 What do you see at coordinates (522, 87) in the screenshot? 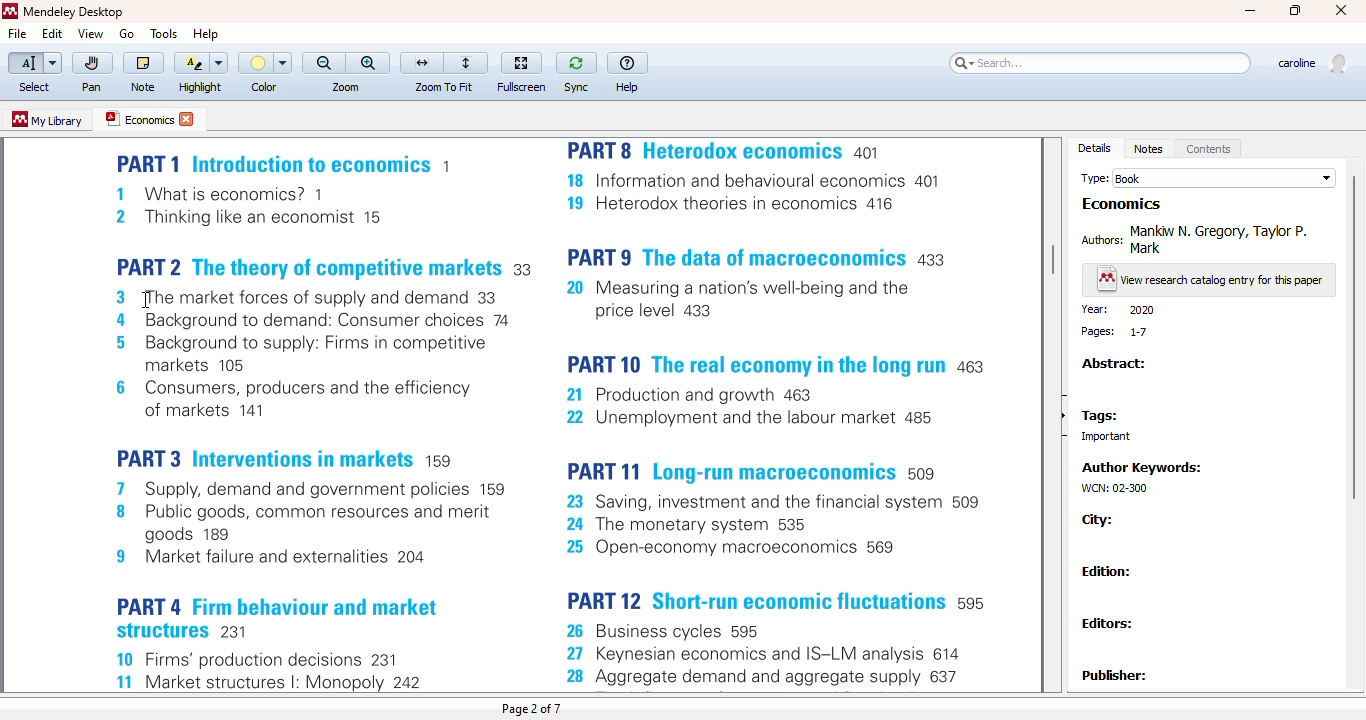
I see `fullscreen` at bounding box center [522, 87].